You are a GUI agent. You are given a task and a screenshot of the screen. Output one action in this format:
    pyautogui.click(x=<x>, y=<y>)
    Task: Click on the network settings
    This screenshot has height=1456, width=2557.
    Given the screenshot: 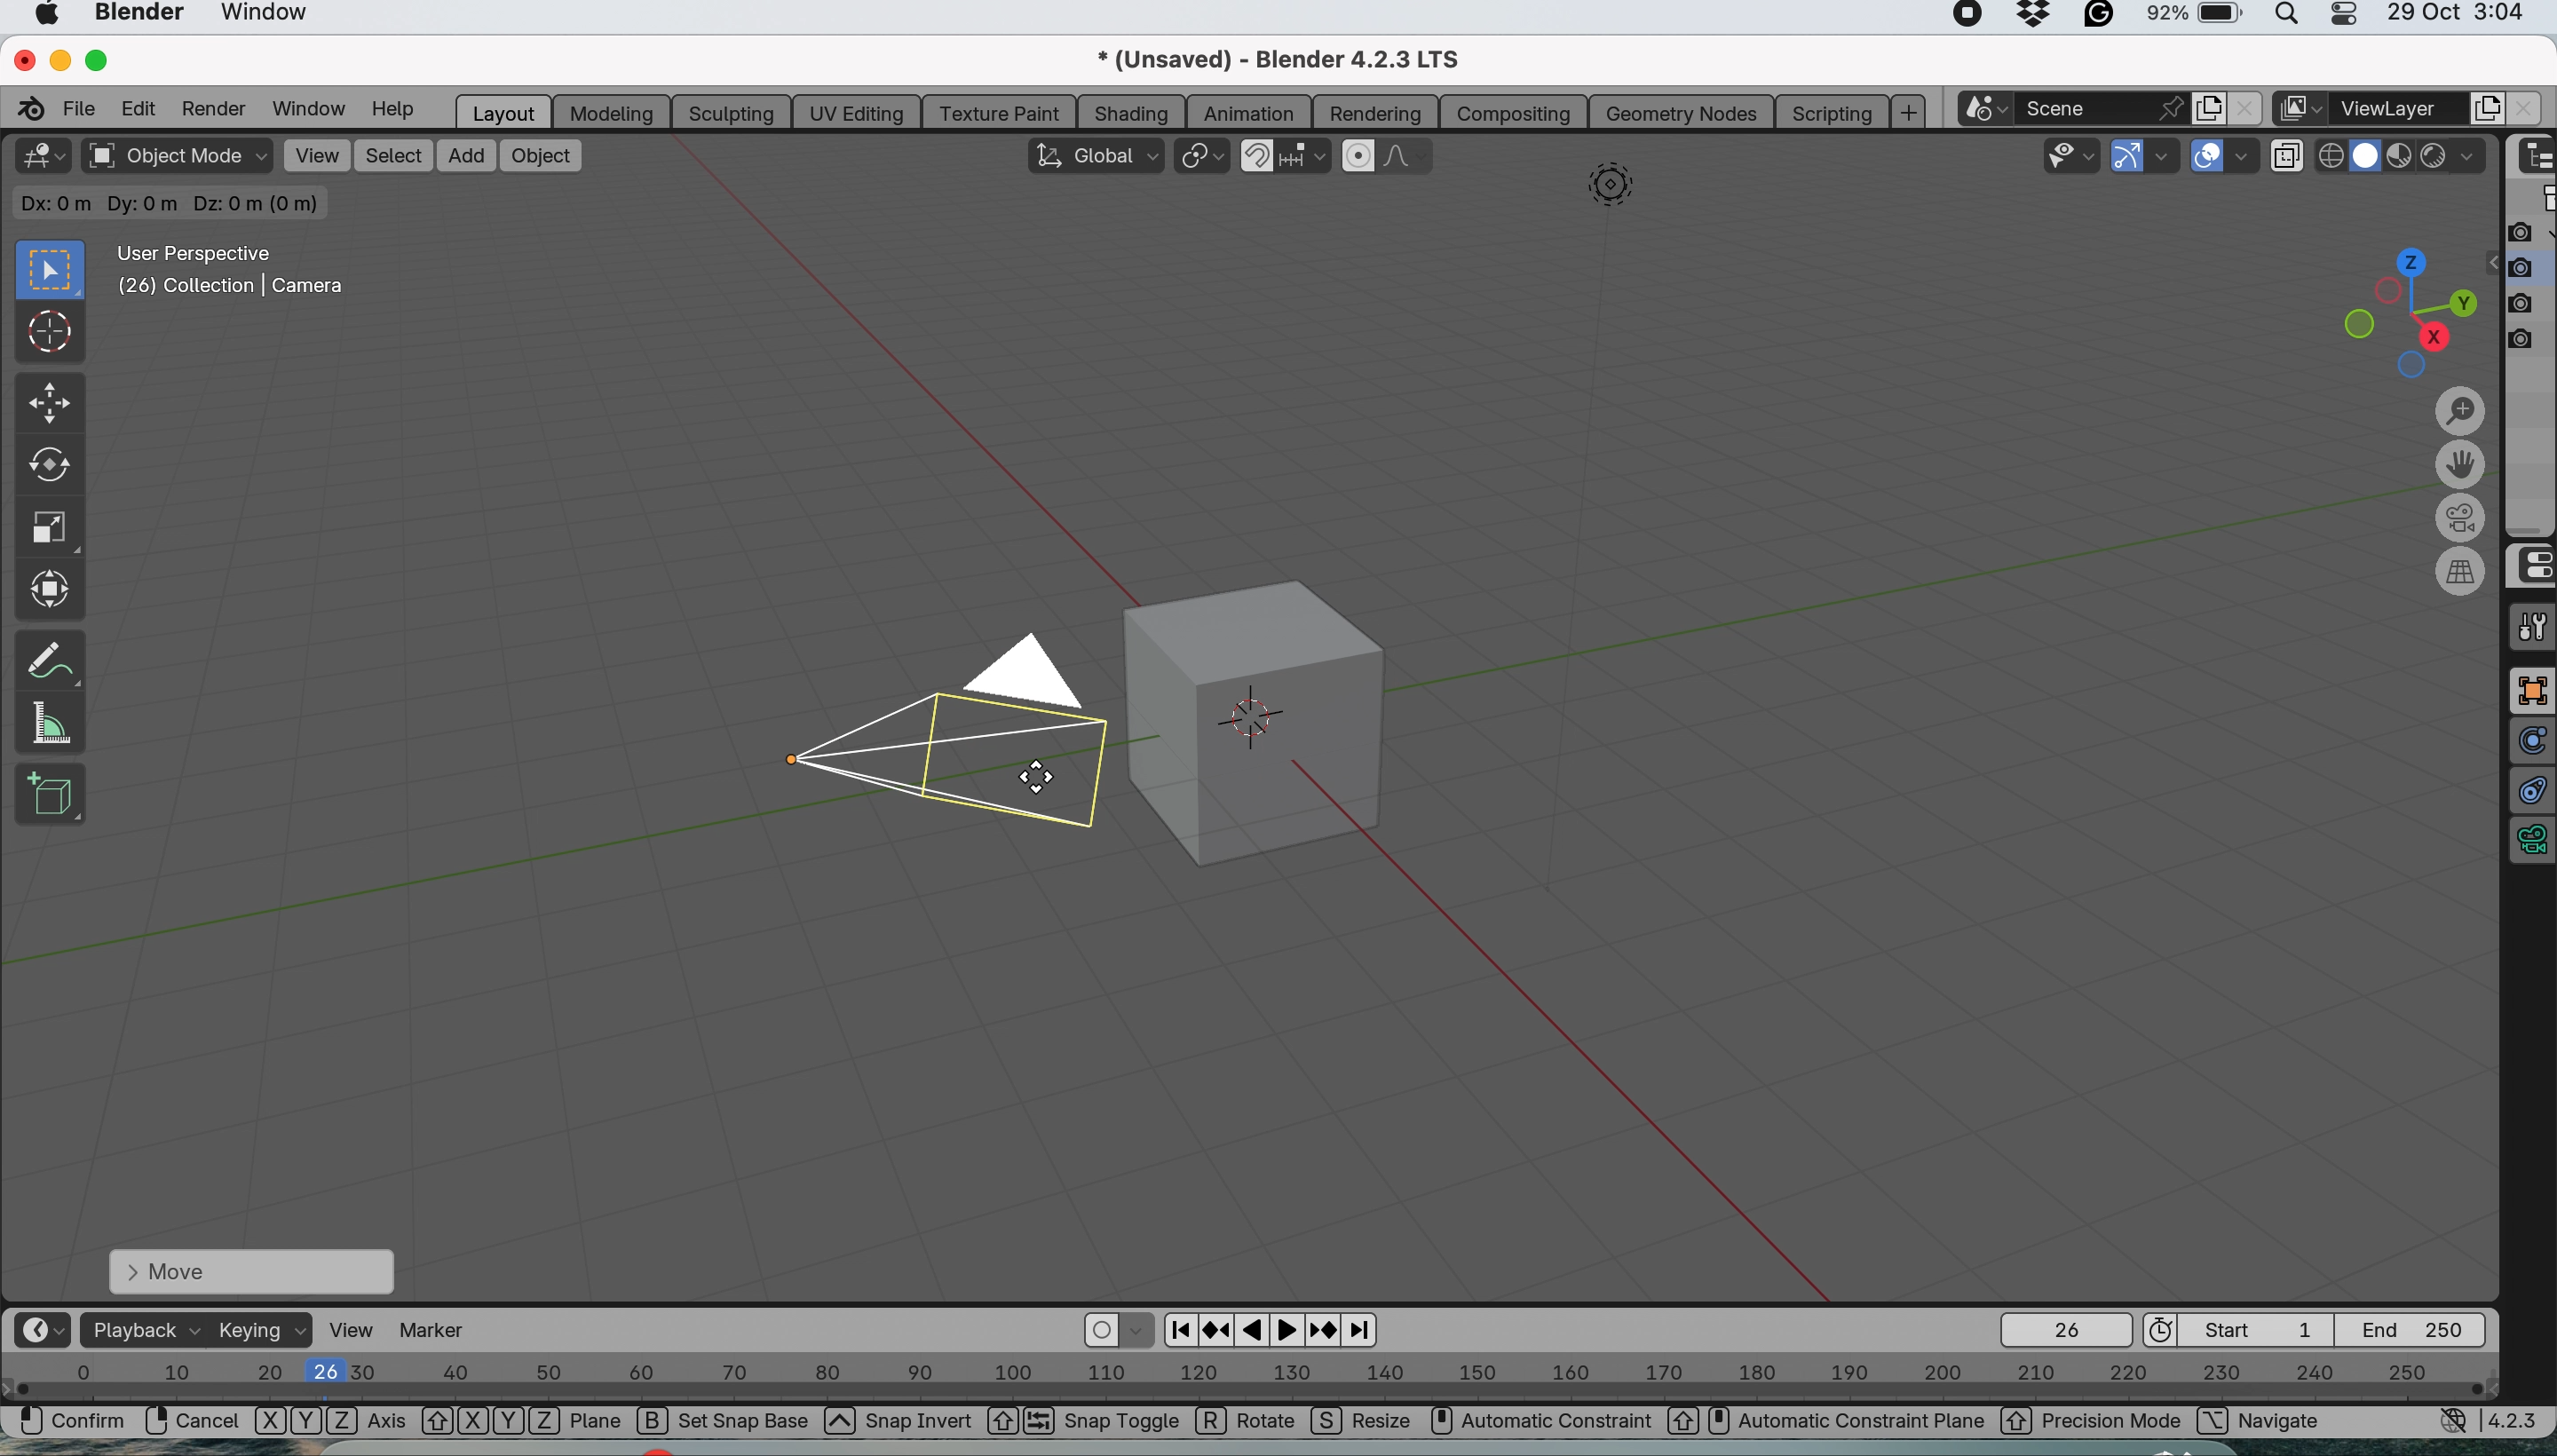 What is the action you would take?
    pyautogui.click(x=2453, y=1424)
    